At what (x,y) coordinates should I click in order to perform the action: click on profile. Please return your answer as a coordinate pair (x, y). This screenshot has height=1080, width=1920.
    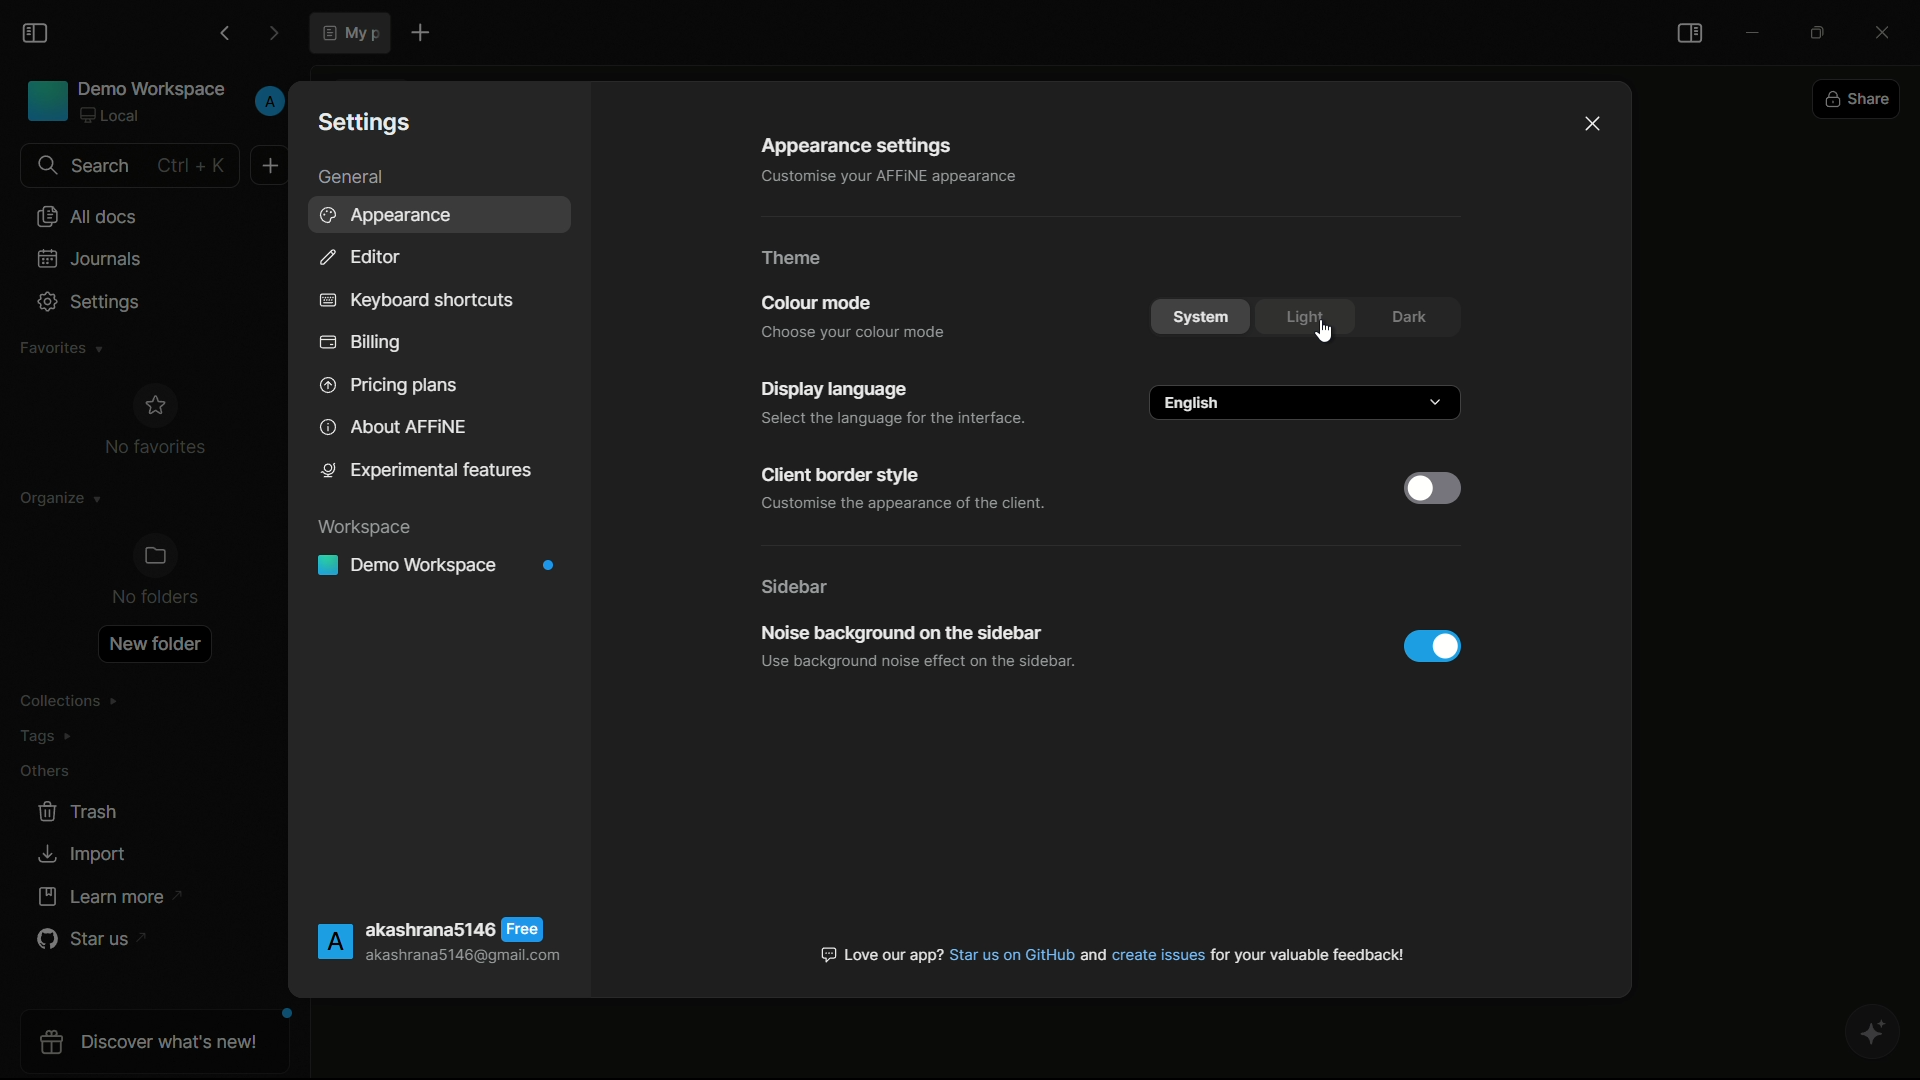
    Looking at the image, I should click on (269, 102).